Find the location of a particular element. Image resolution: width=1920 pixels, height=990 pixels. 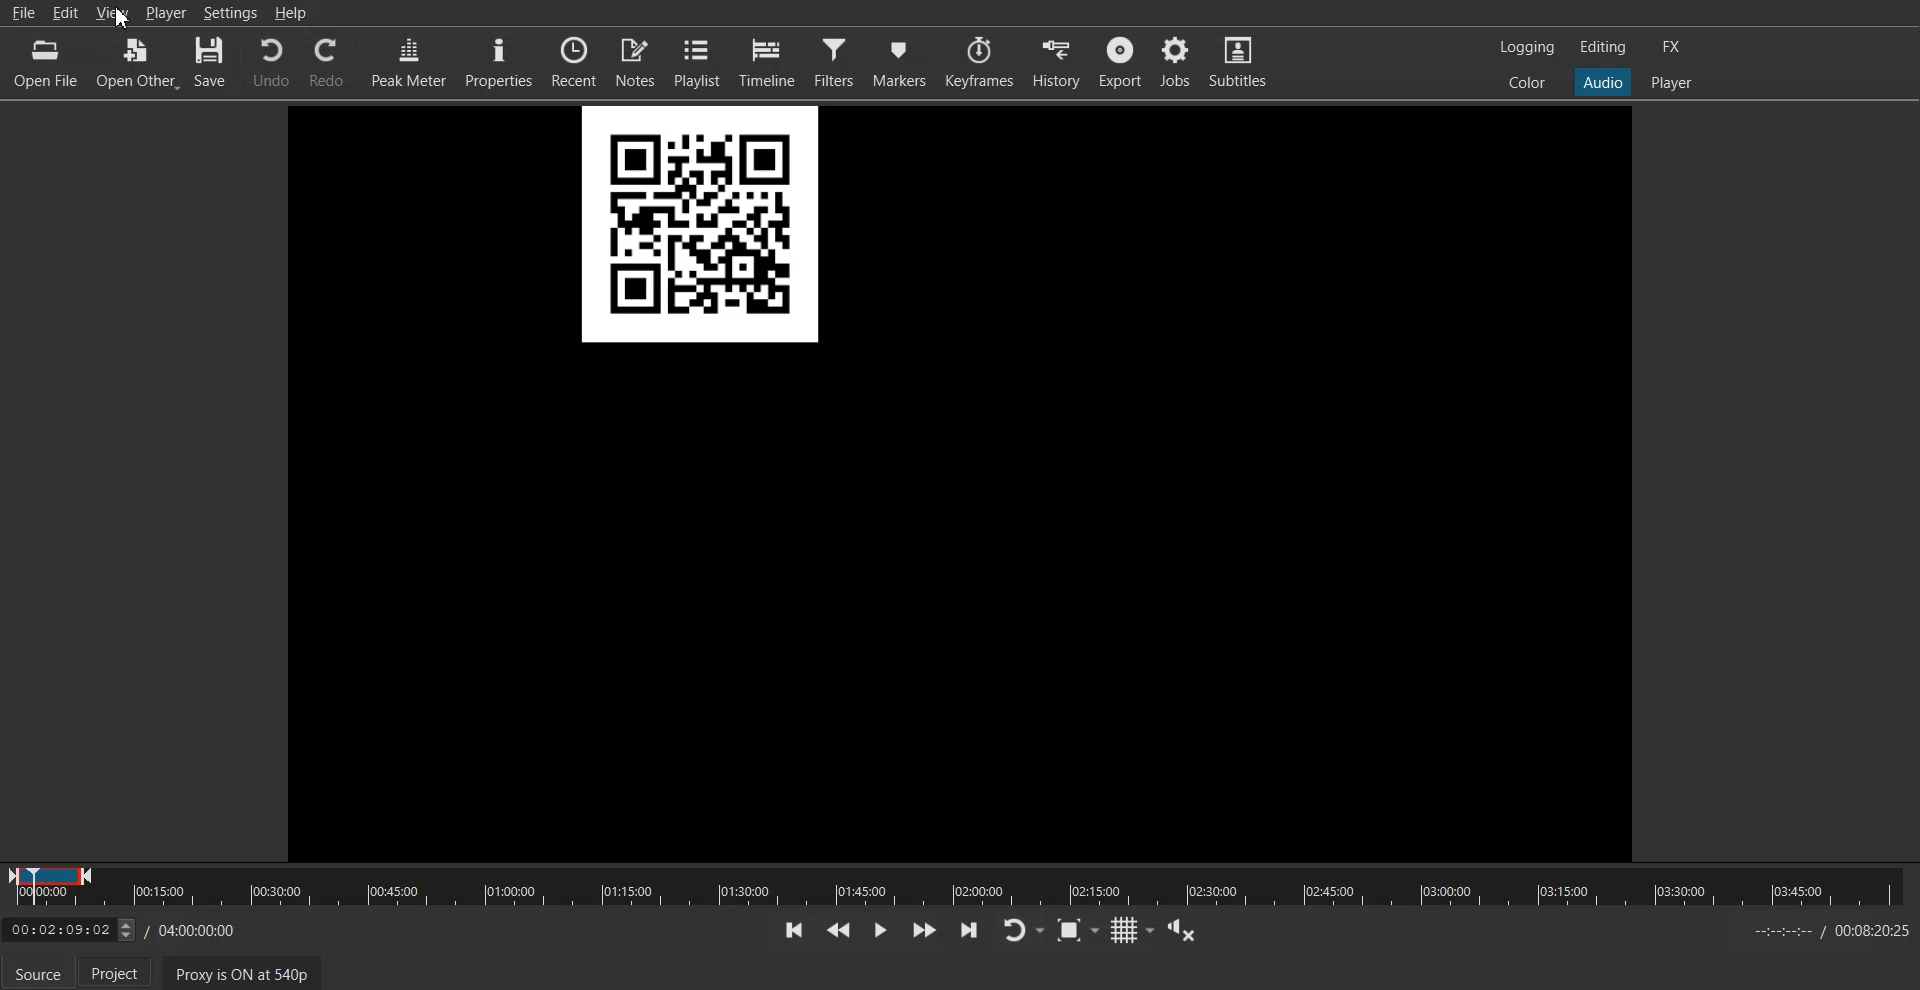

Undo is located at coordinates (269, 63).